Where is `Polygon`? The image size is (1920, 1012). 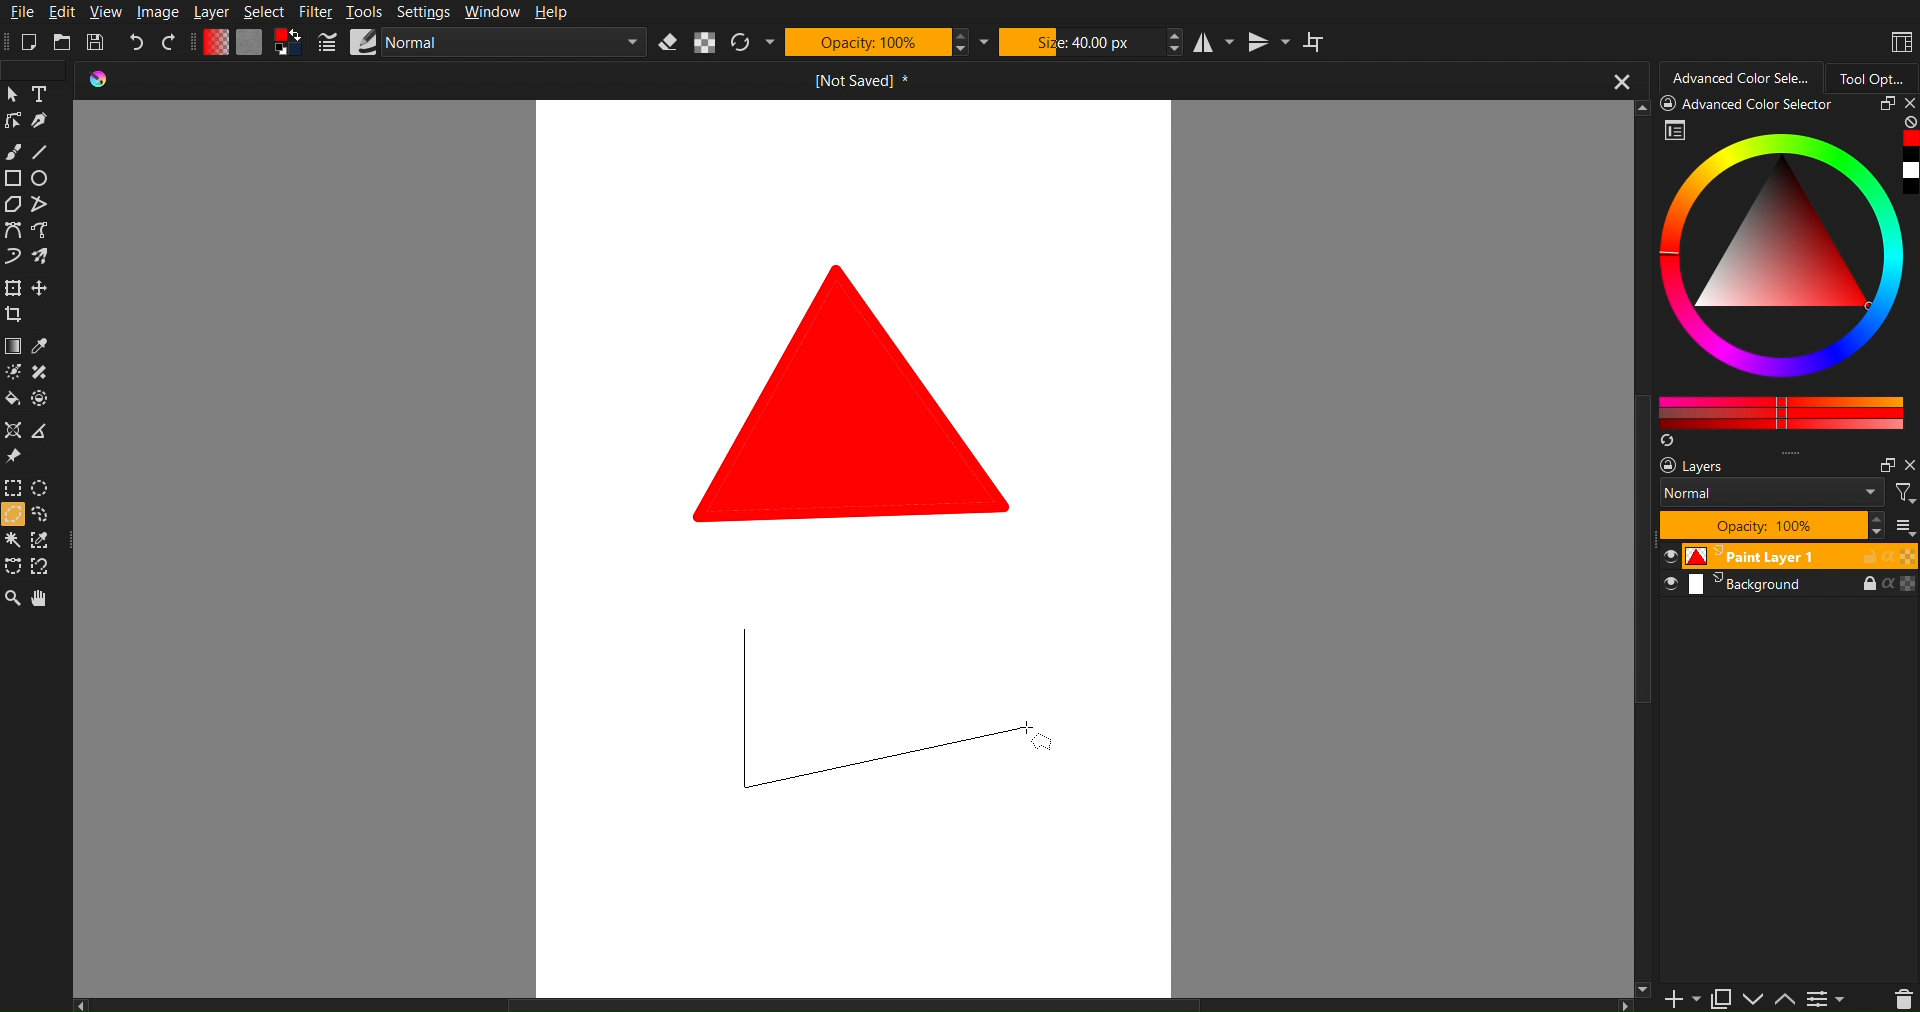 Polygon is located at coordinates (12, 205).